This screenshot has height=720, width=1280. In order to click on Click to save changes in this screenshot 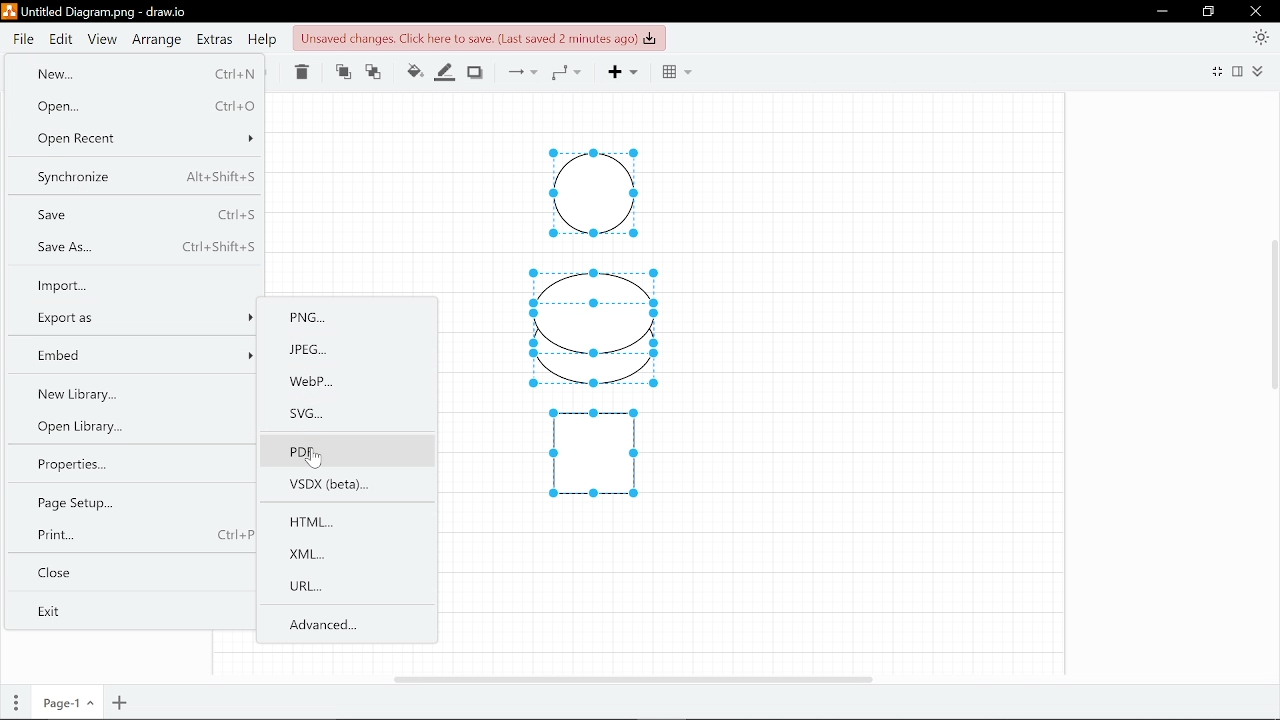, I will do `click(479, 38)`.